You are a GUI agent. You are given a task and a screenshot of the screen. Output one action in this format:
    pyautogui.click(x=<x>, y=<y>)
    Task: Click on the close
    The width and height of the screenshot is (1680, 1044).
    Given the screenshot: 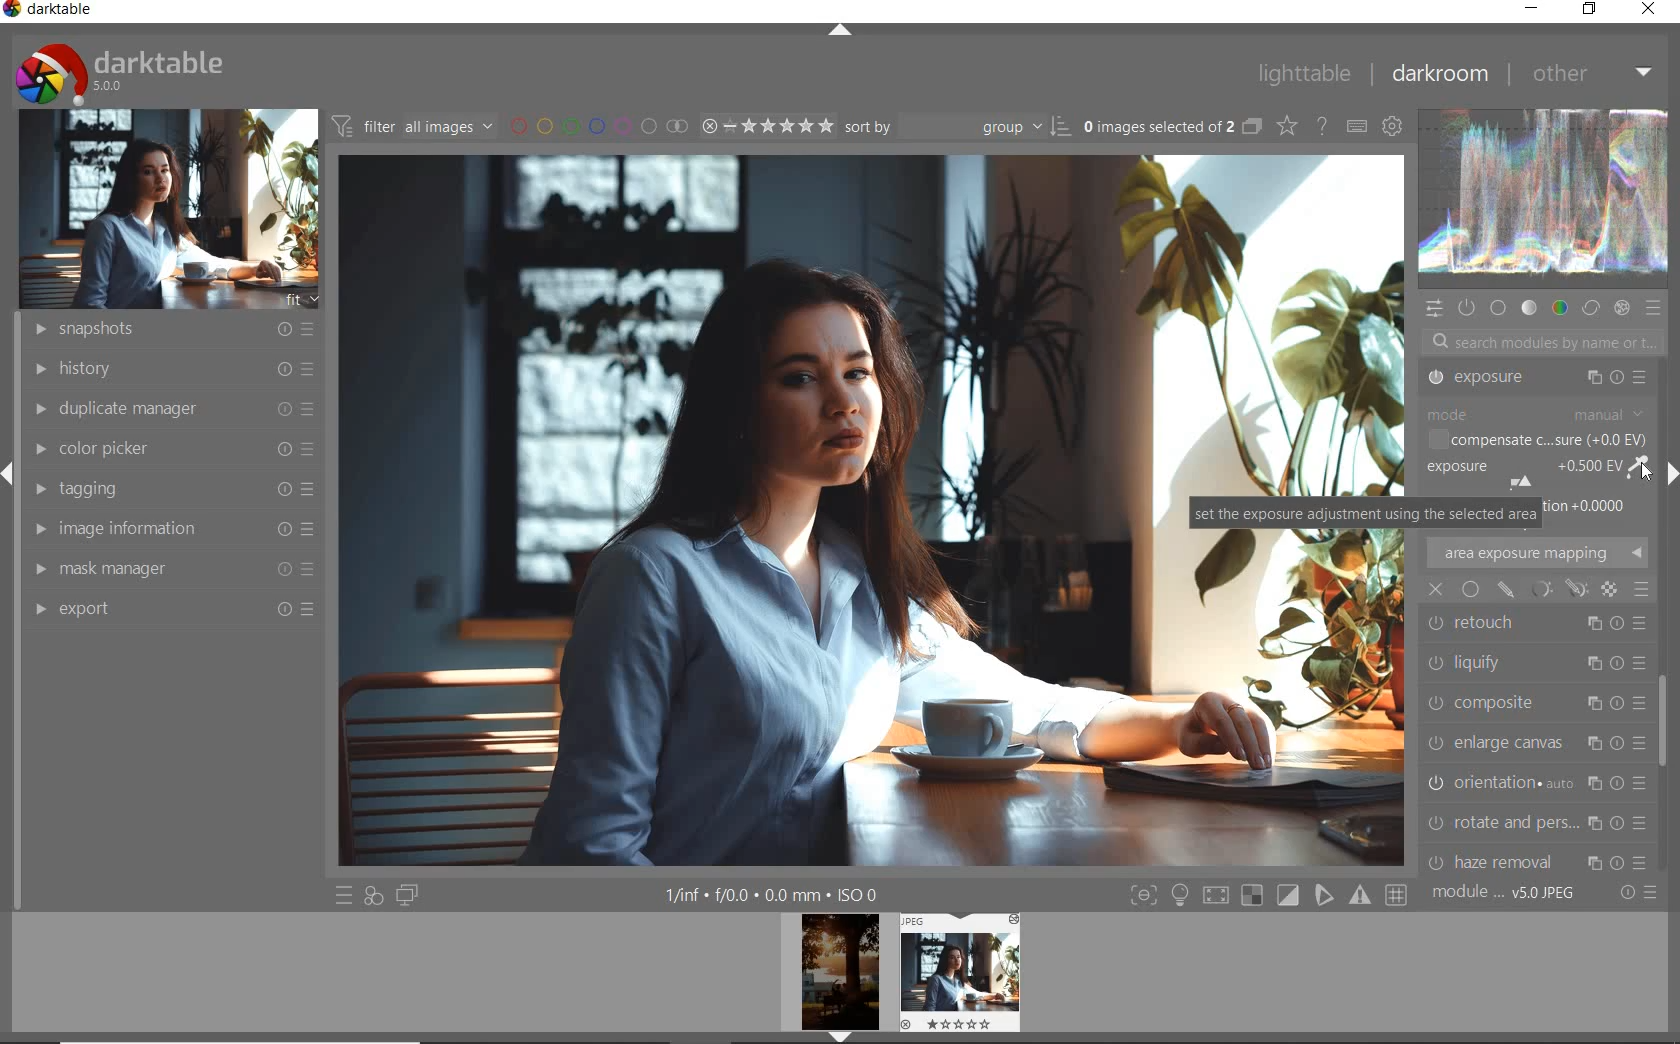 What is the action you would take?
    pyautogui.click(x=1437, y=589)
    